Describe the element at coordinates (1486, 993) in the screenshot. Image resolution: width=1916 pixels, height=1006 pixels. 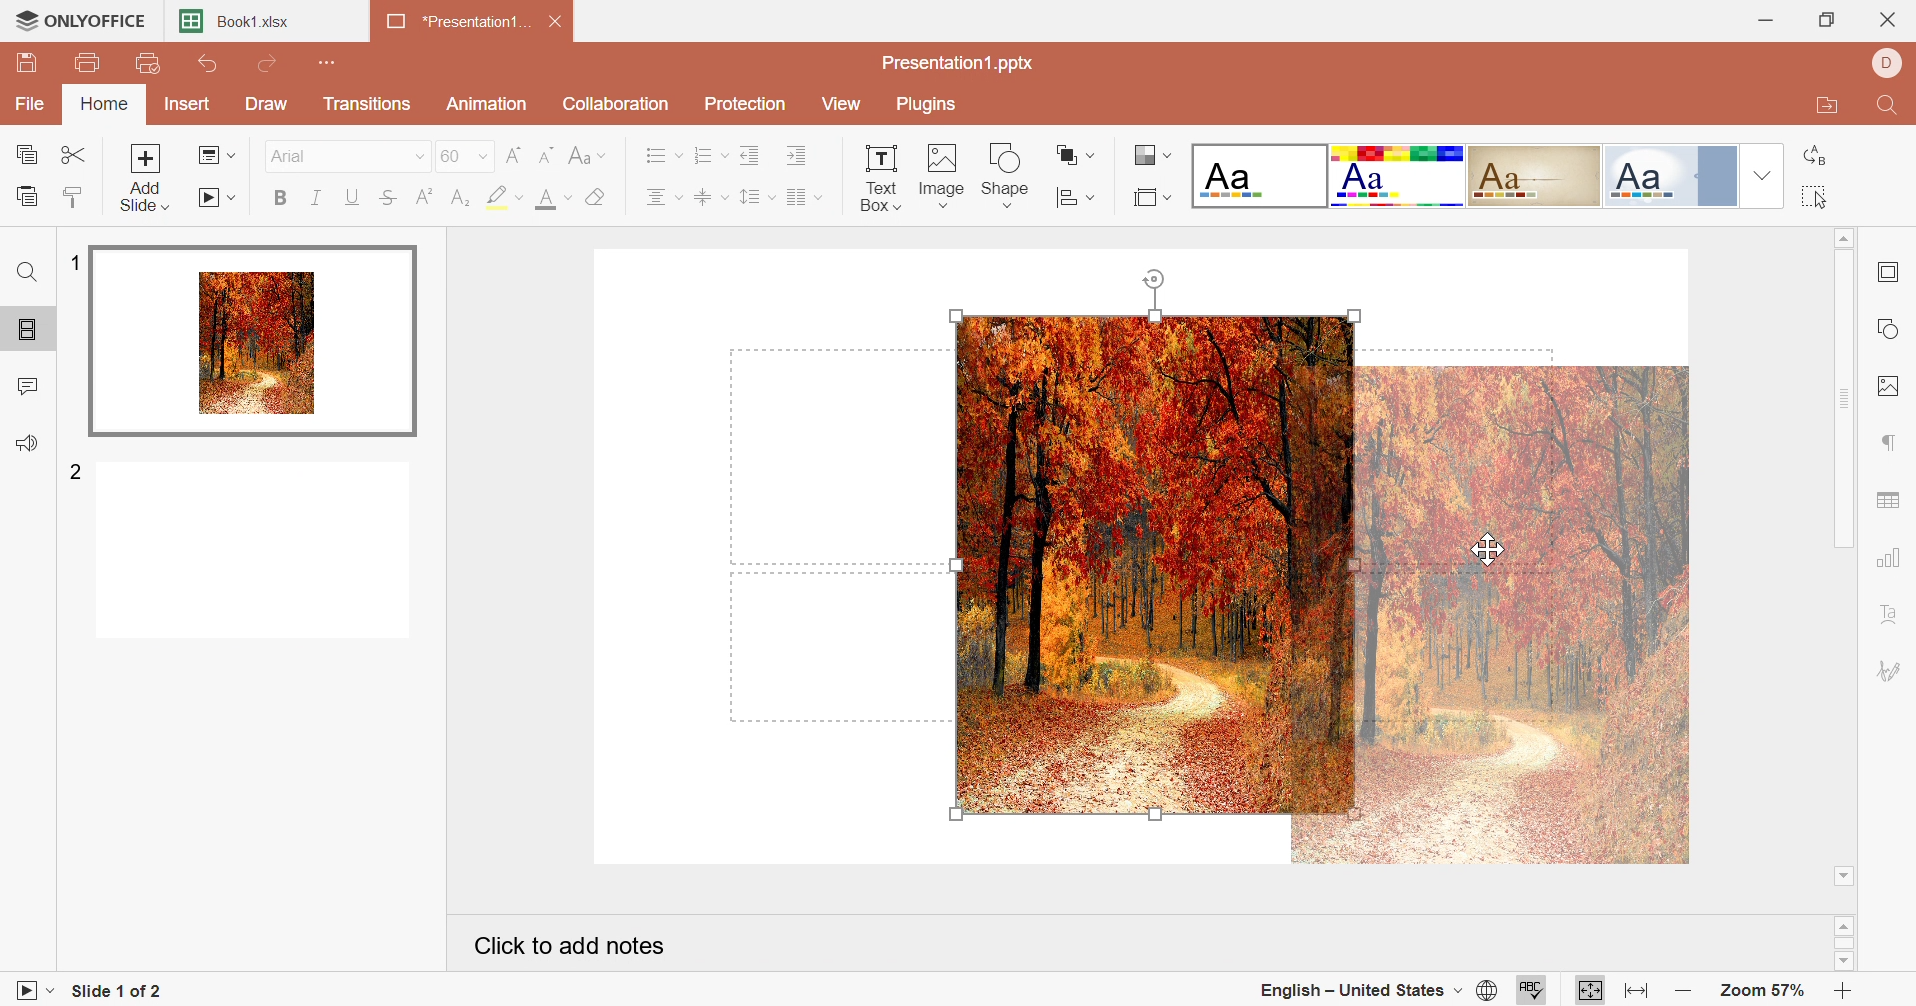
I see `Set document language` at that location.